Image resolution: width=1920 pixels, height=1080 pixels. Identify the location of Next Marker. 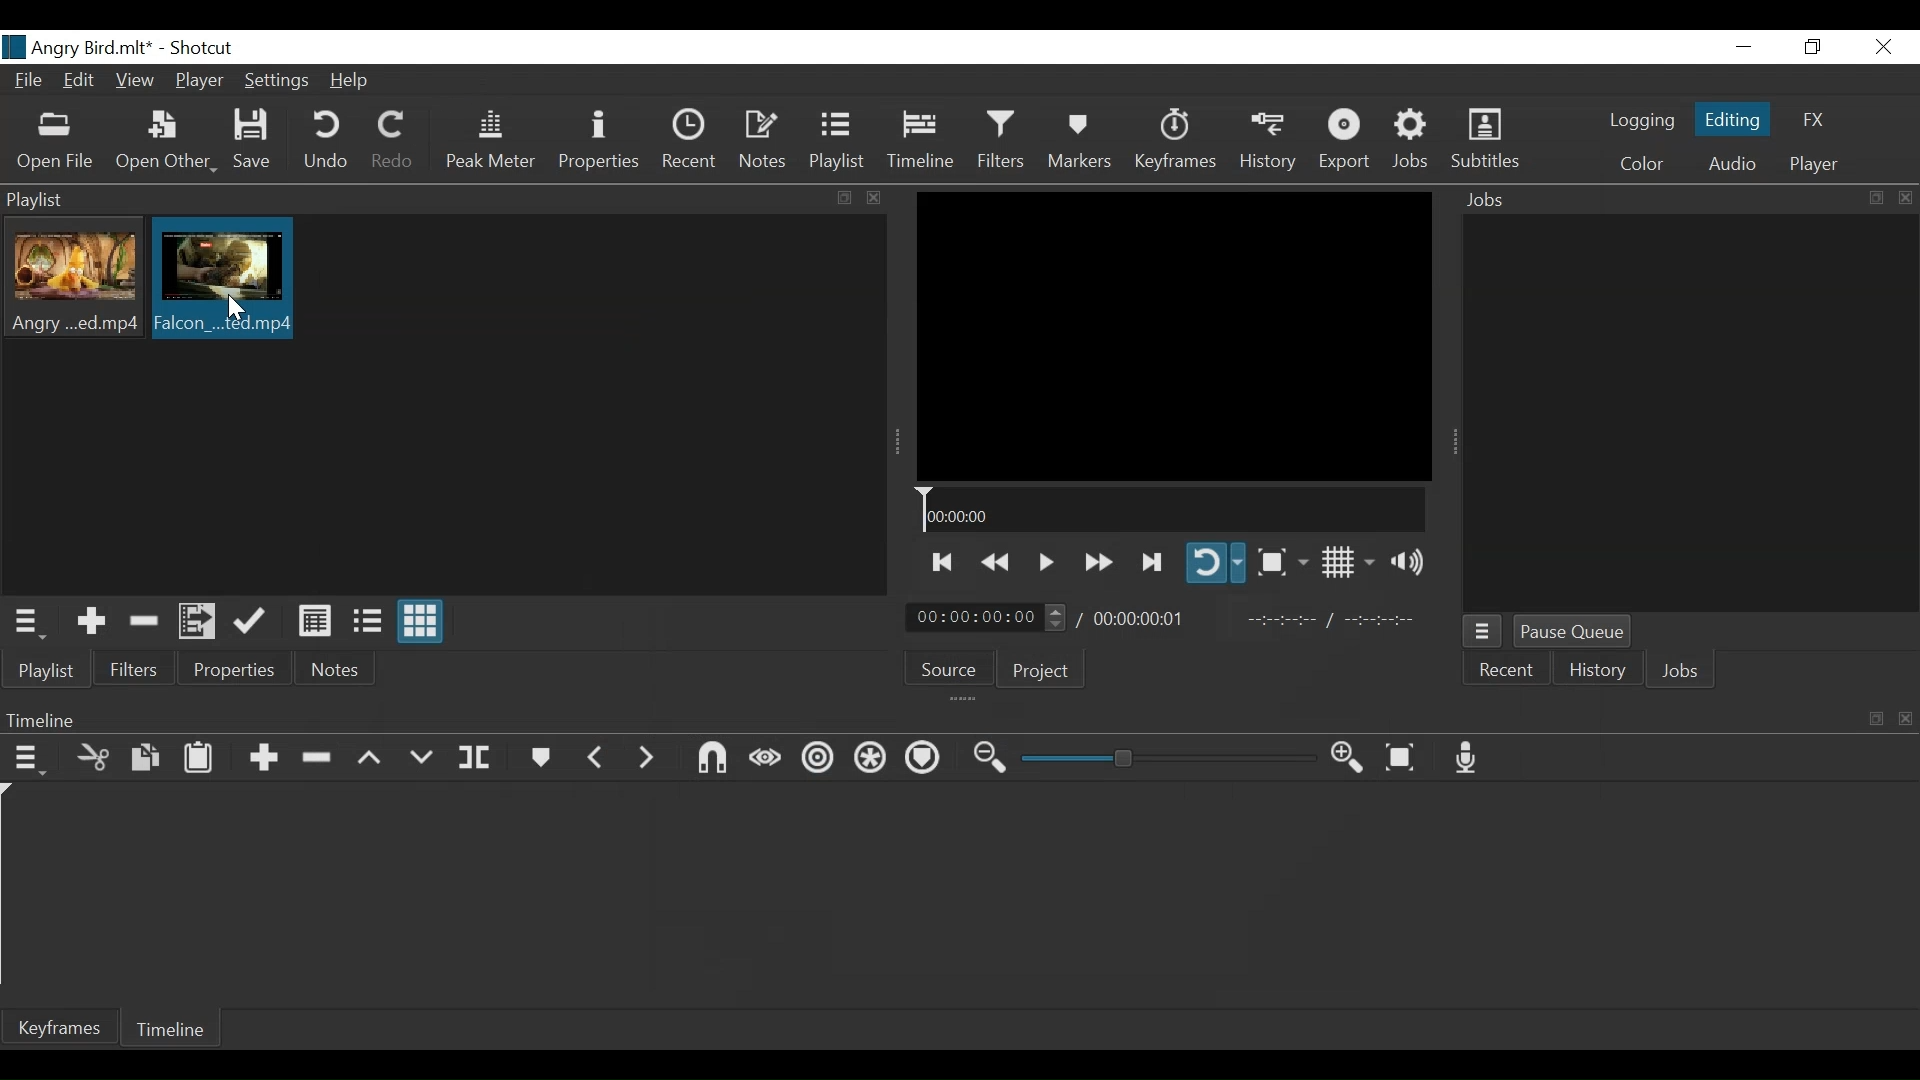
(649, 757).